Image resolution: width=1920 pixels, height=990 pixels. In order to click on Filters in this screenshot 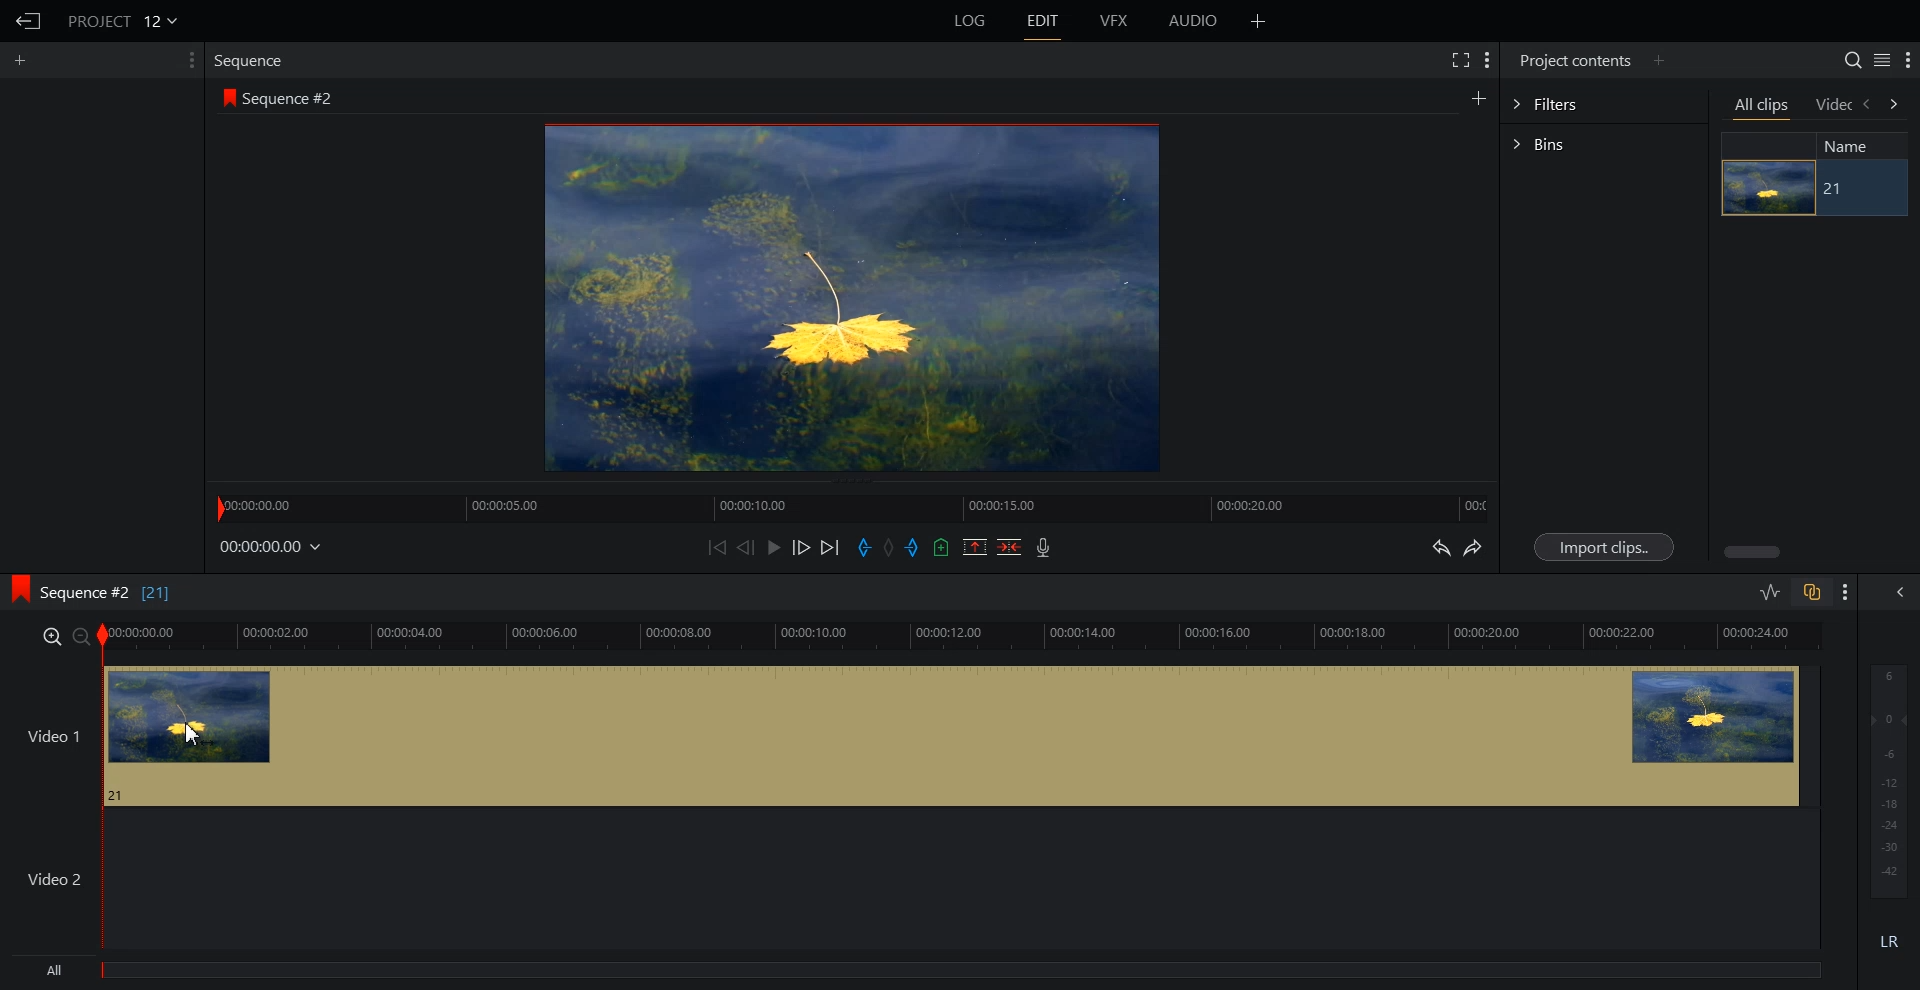, I will do `click(1604, 105)`.